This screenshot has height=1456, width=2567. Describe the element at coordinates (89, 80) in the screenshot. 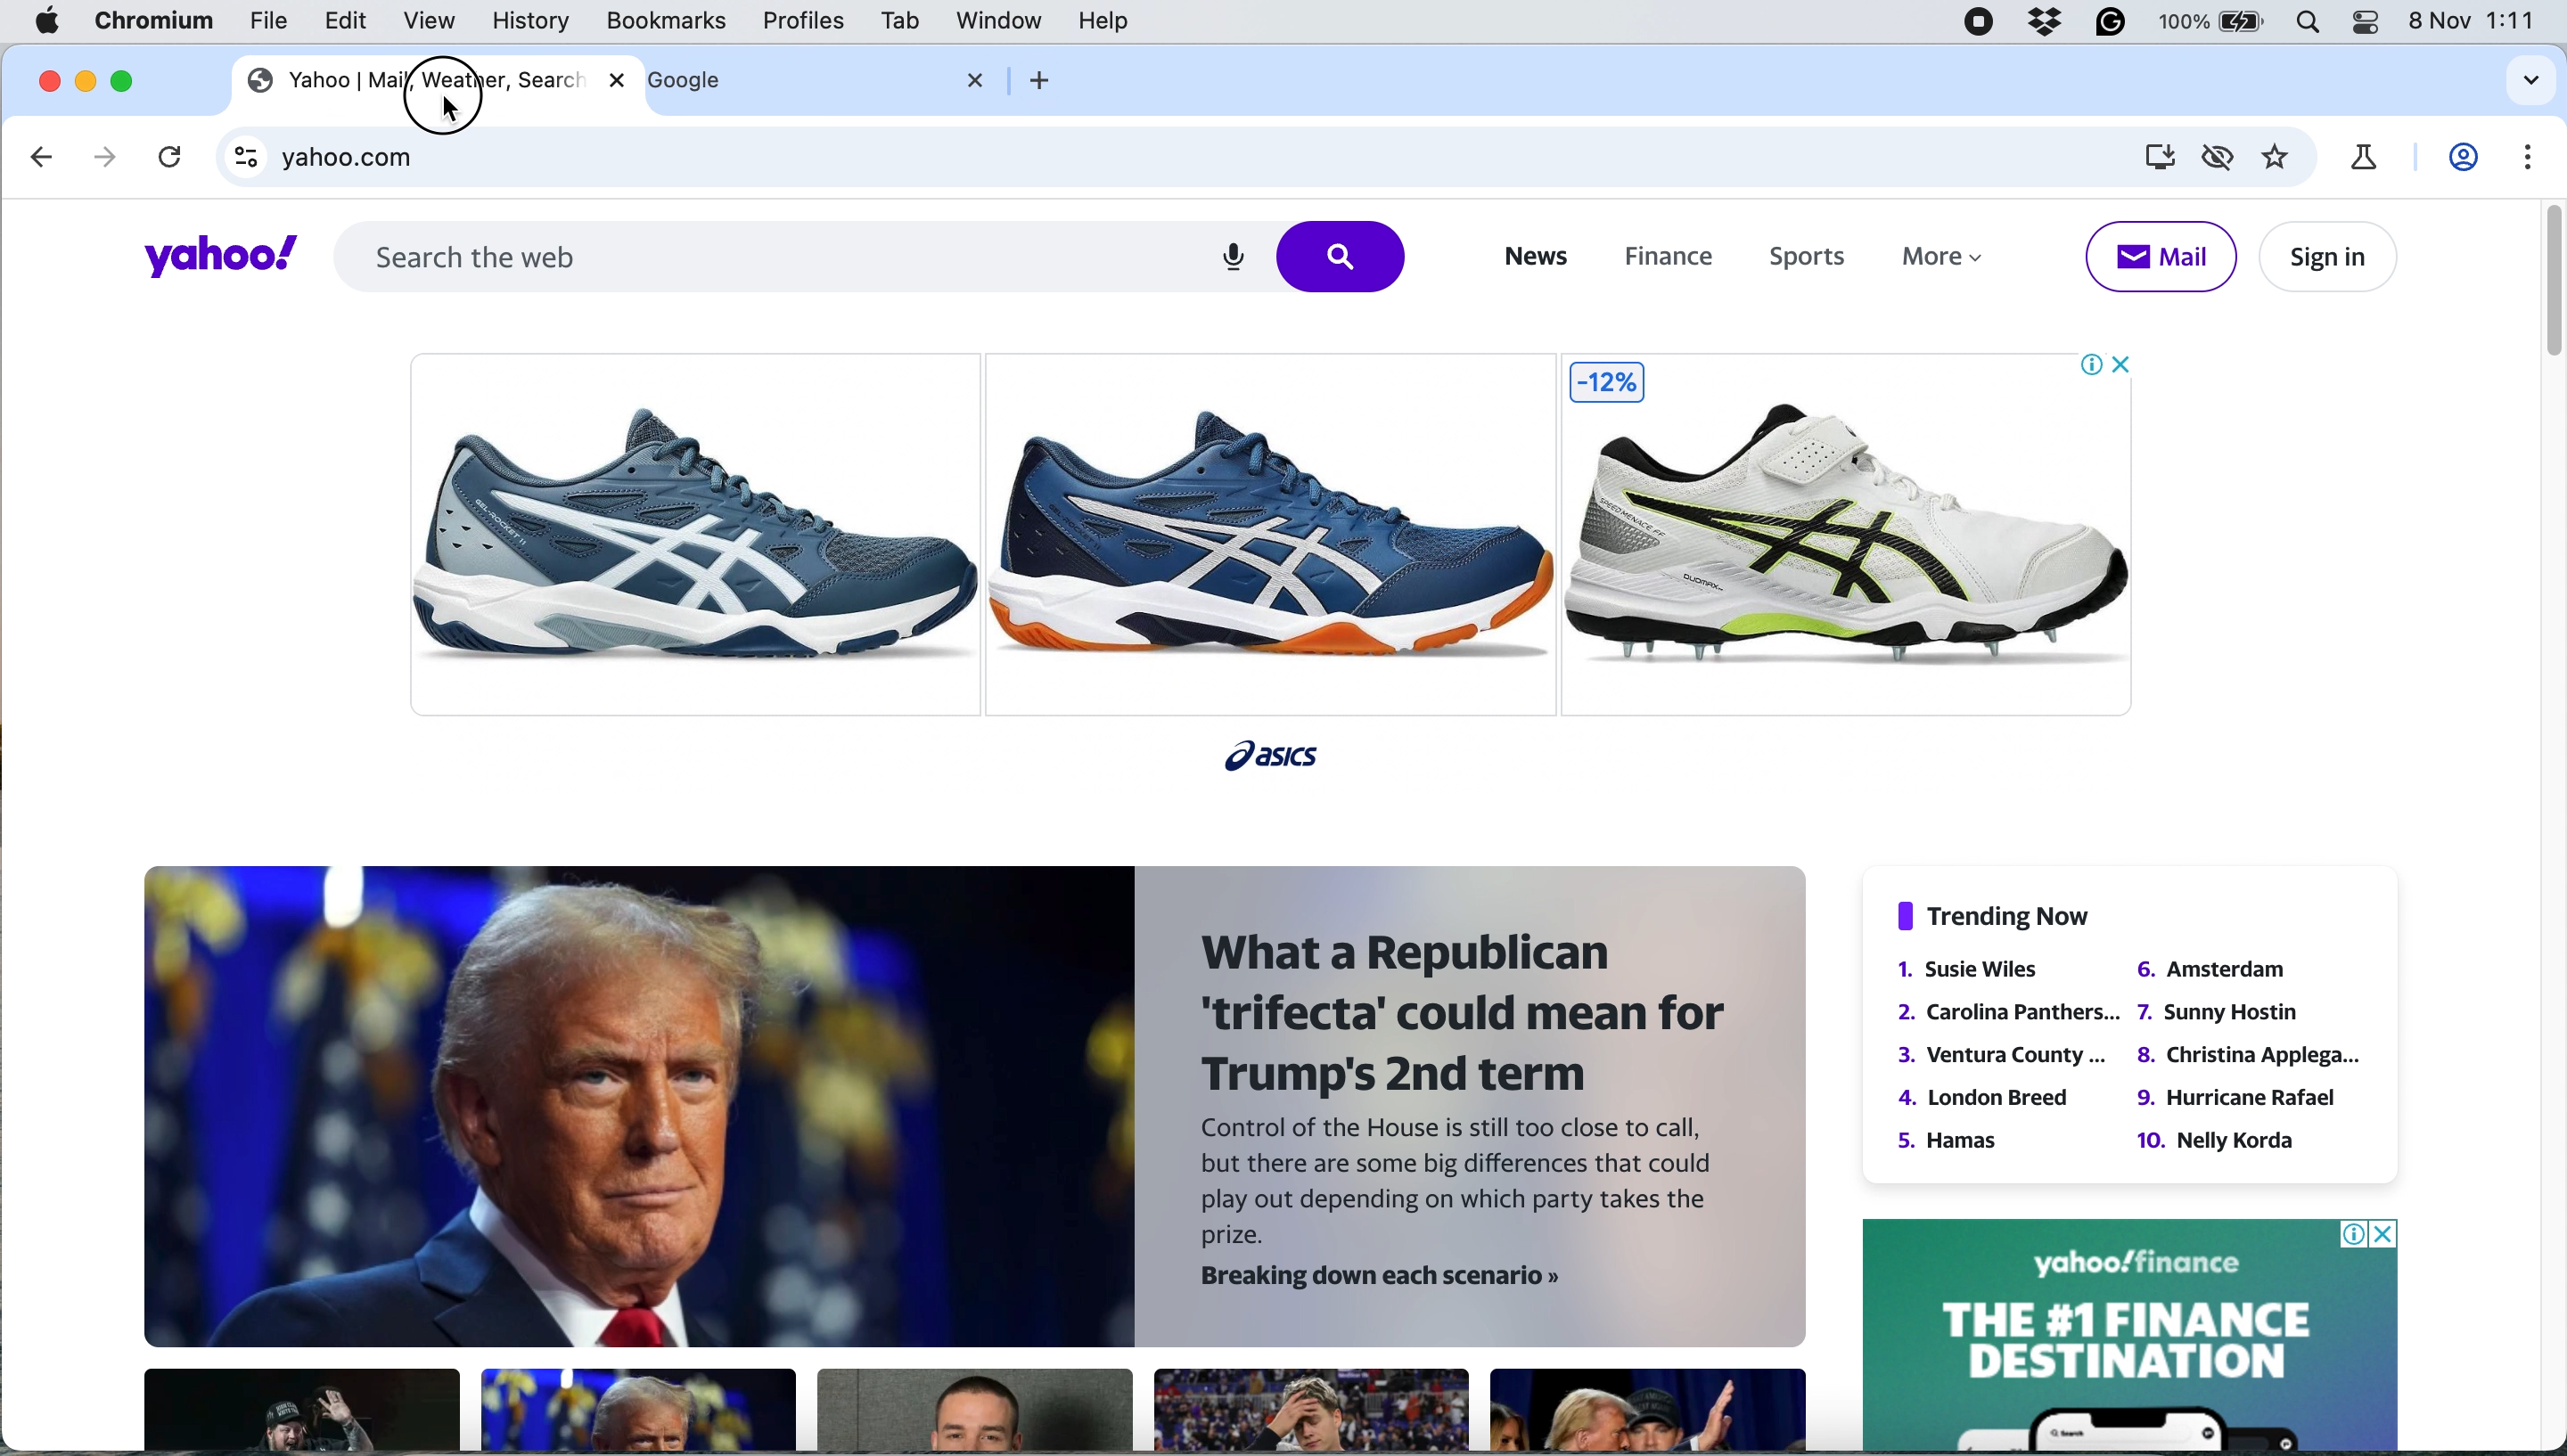

I see `minimise` at that location.